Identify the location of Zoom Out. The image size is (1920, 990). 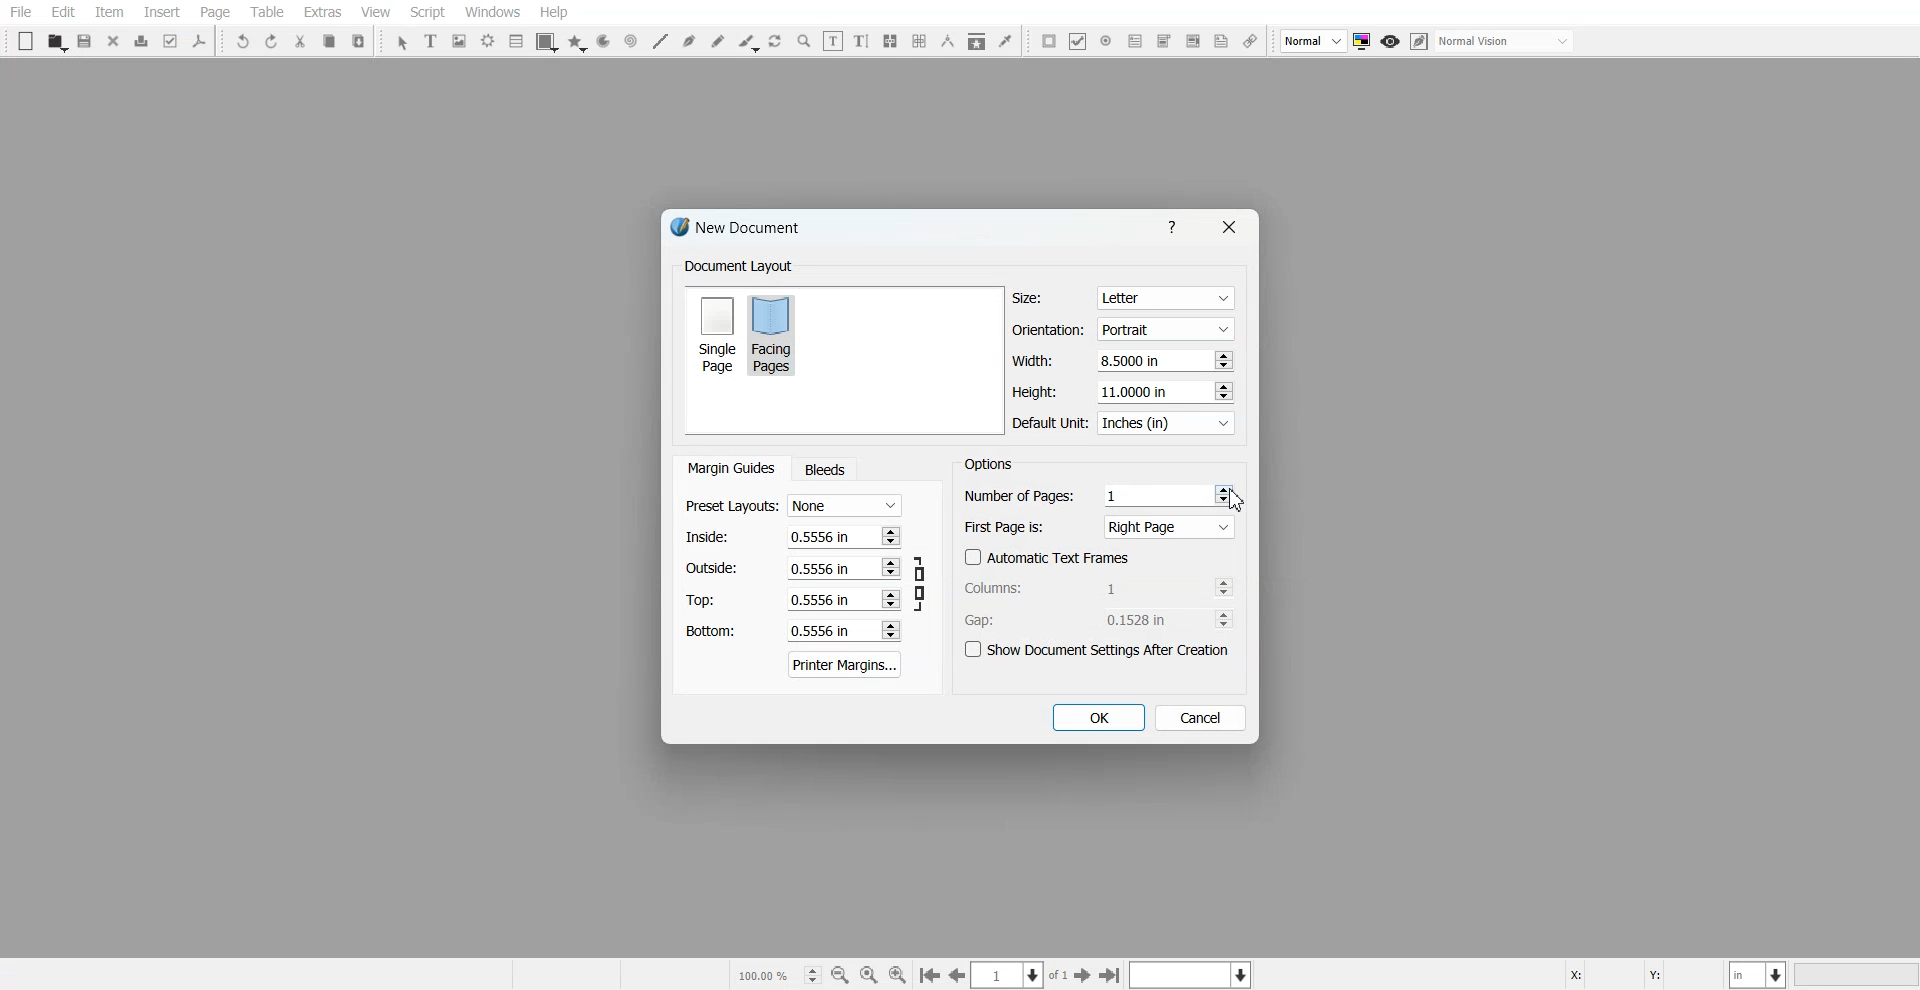
(840, 975).